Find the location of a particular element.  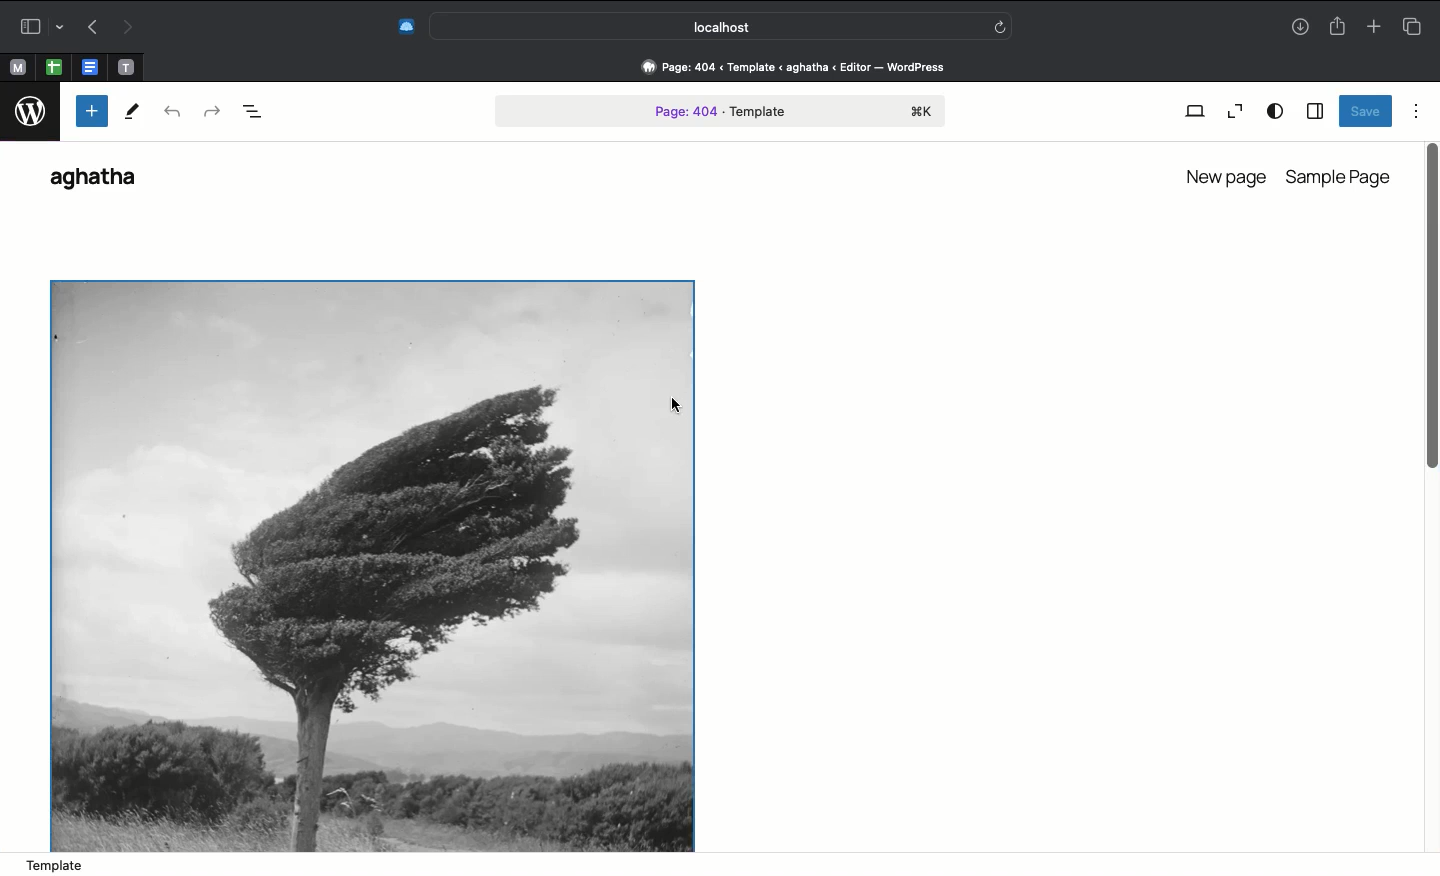

Tabs is located at coordinates (1417, 24).